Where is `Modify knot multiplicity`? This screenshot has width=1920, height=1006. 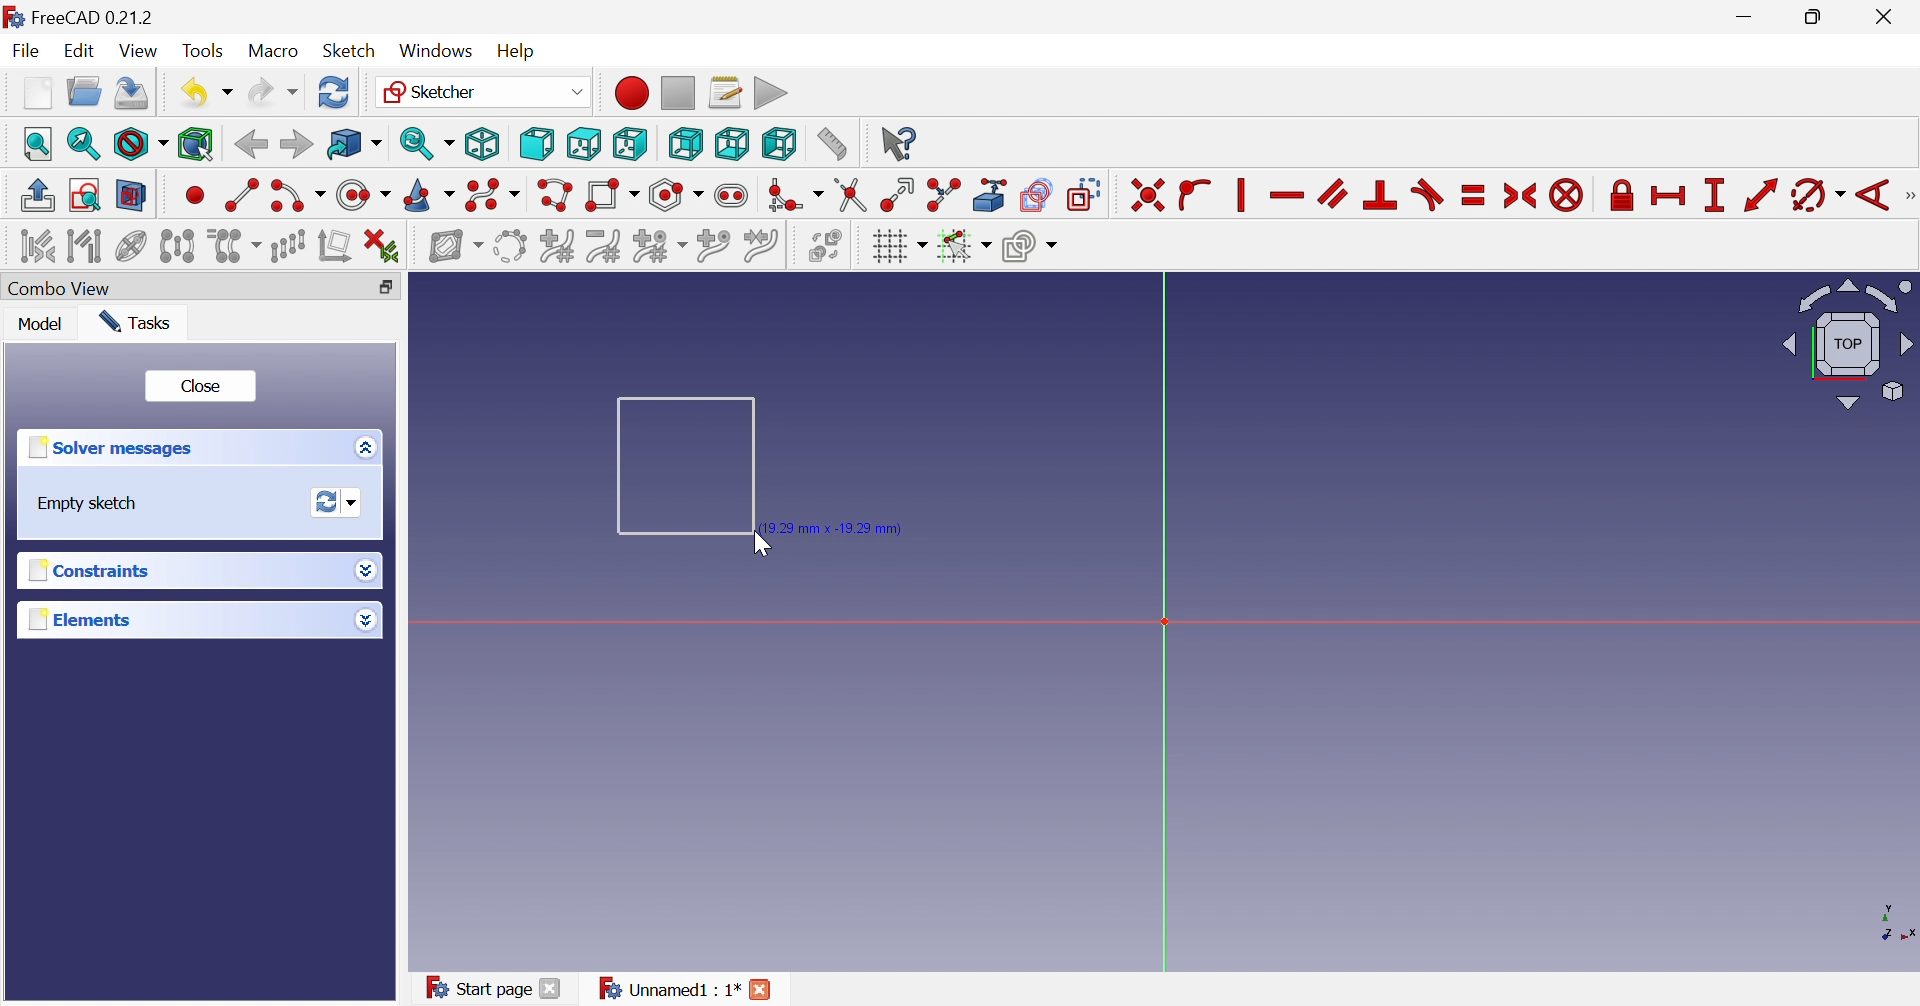 Modify knot multiplicity is located at coordinates (659, 248).